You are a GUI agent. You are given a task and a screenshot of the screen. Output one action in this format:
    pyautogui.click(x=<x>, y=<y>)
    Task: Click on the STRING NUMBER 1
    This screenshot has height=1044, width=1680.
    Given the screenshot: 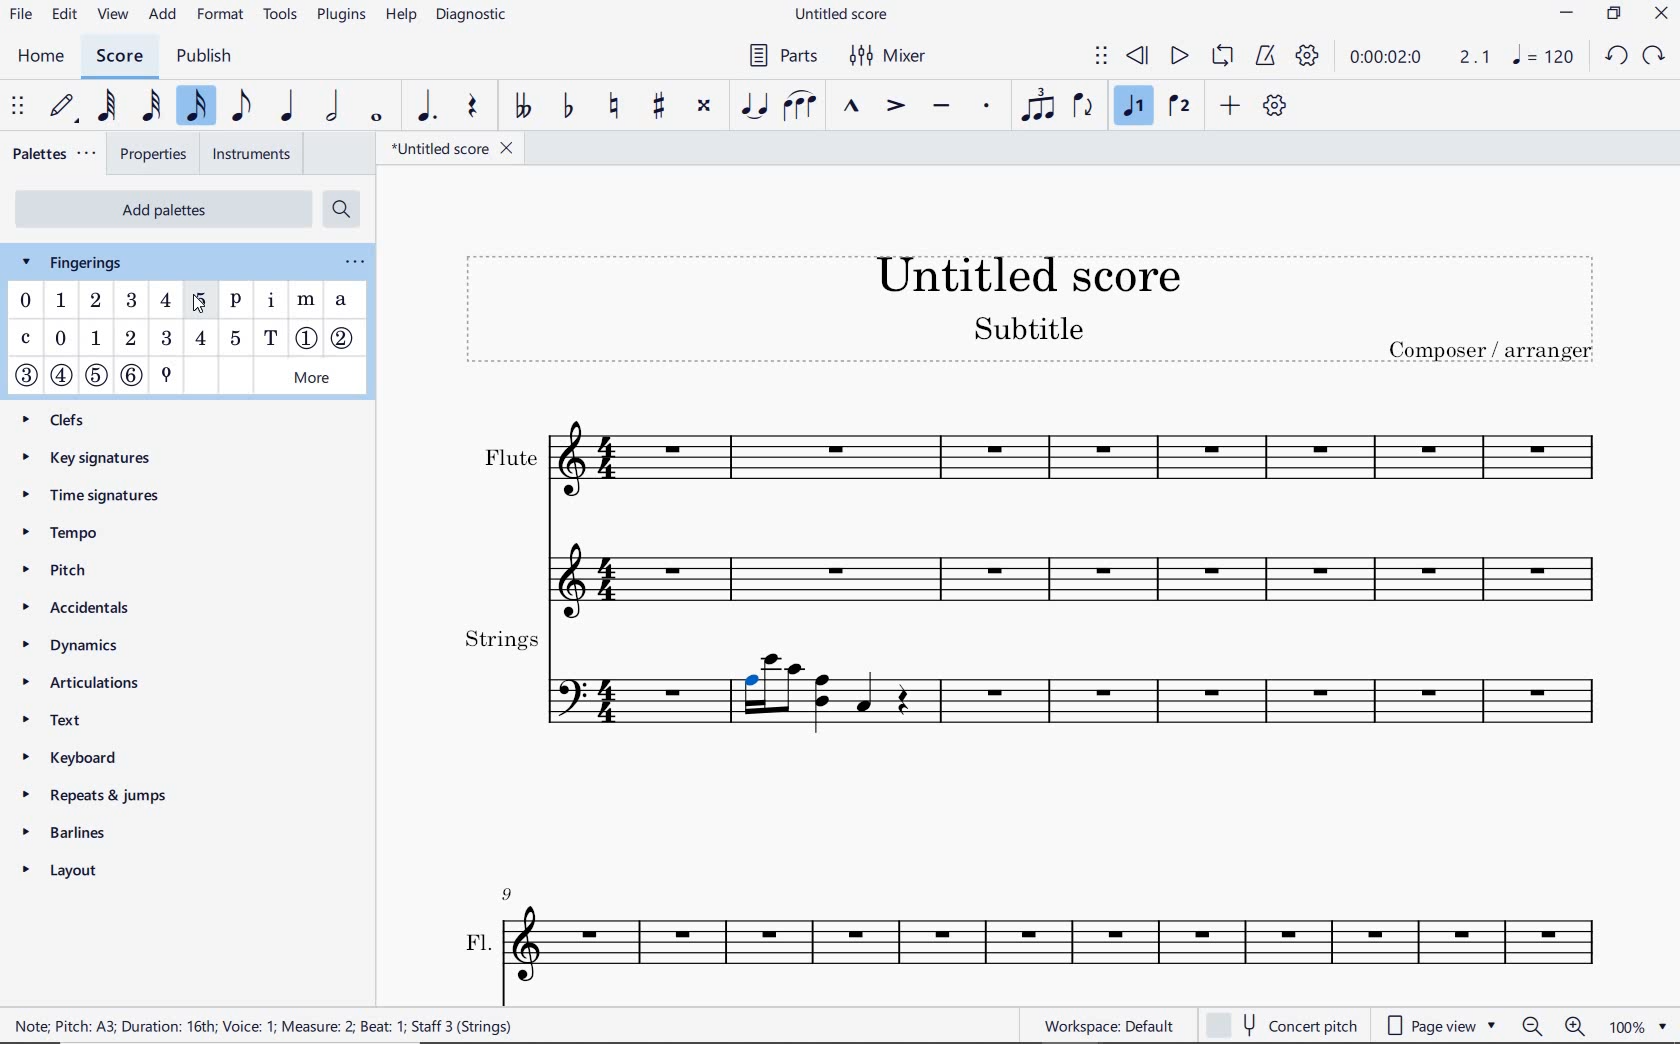 What is the action you would take?
    pyautogui.click(x=308, y=336)
    